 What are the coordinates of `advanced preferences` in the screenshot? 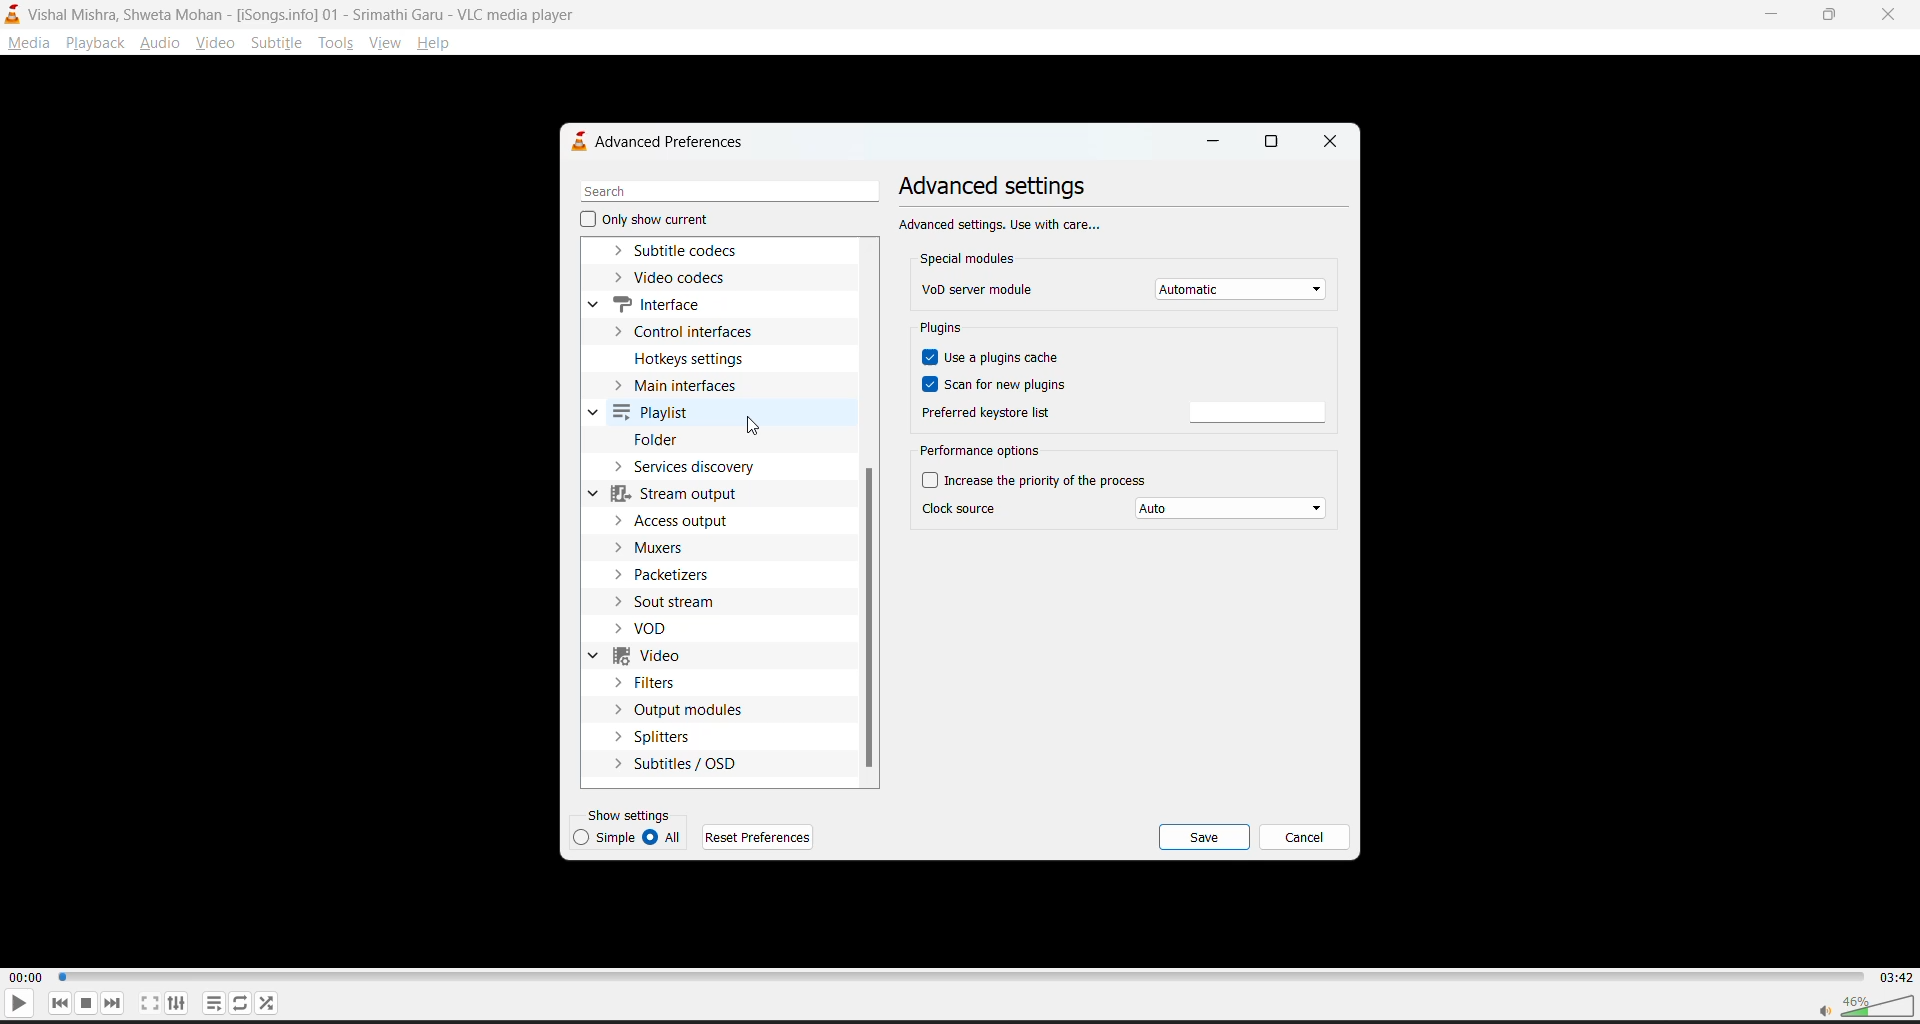 It's located at (667, 143).